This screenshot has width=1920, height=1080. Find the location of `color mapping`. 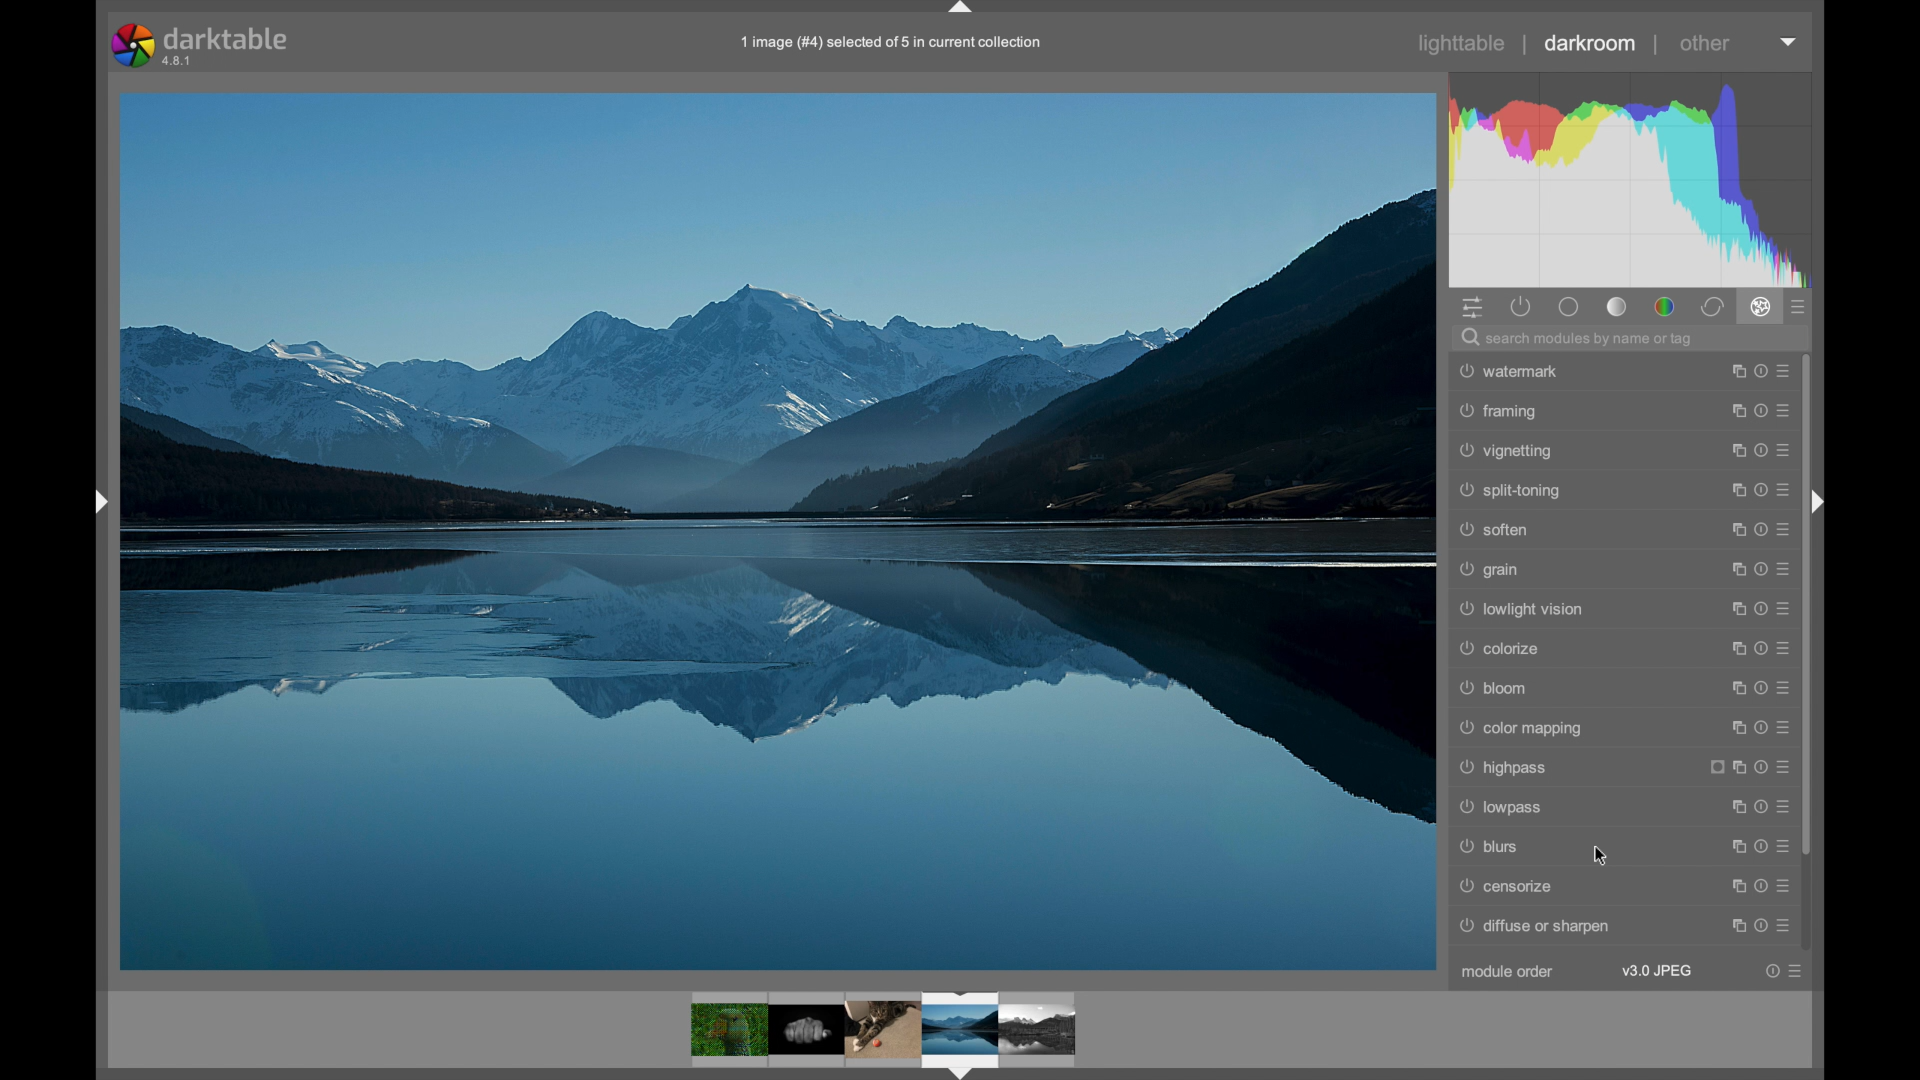

color mapping is located at coordinates (1524, 728).